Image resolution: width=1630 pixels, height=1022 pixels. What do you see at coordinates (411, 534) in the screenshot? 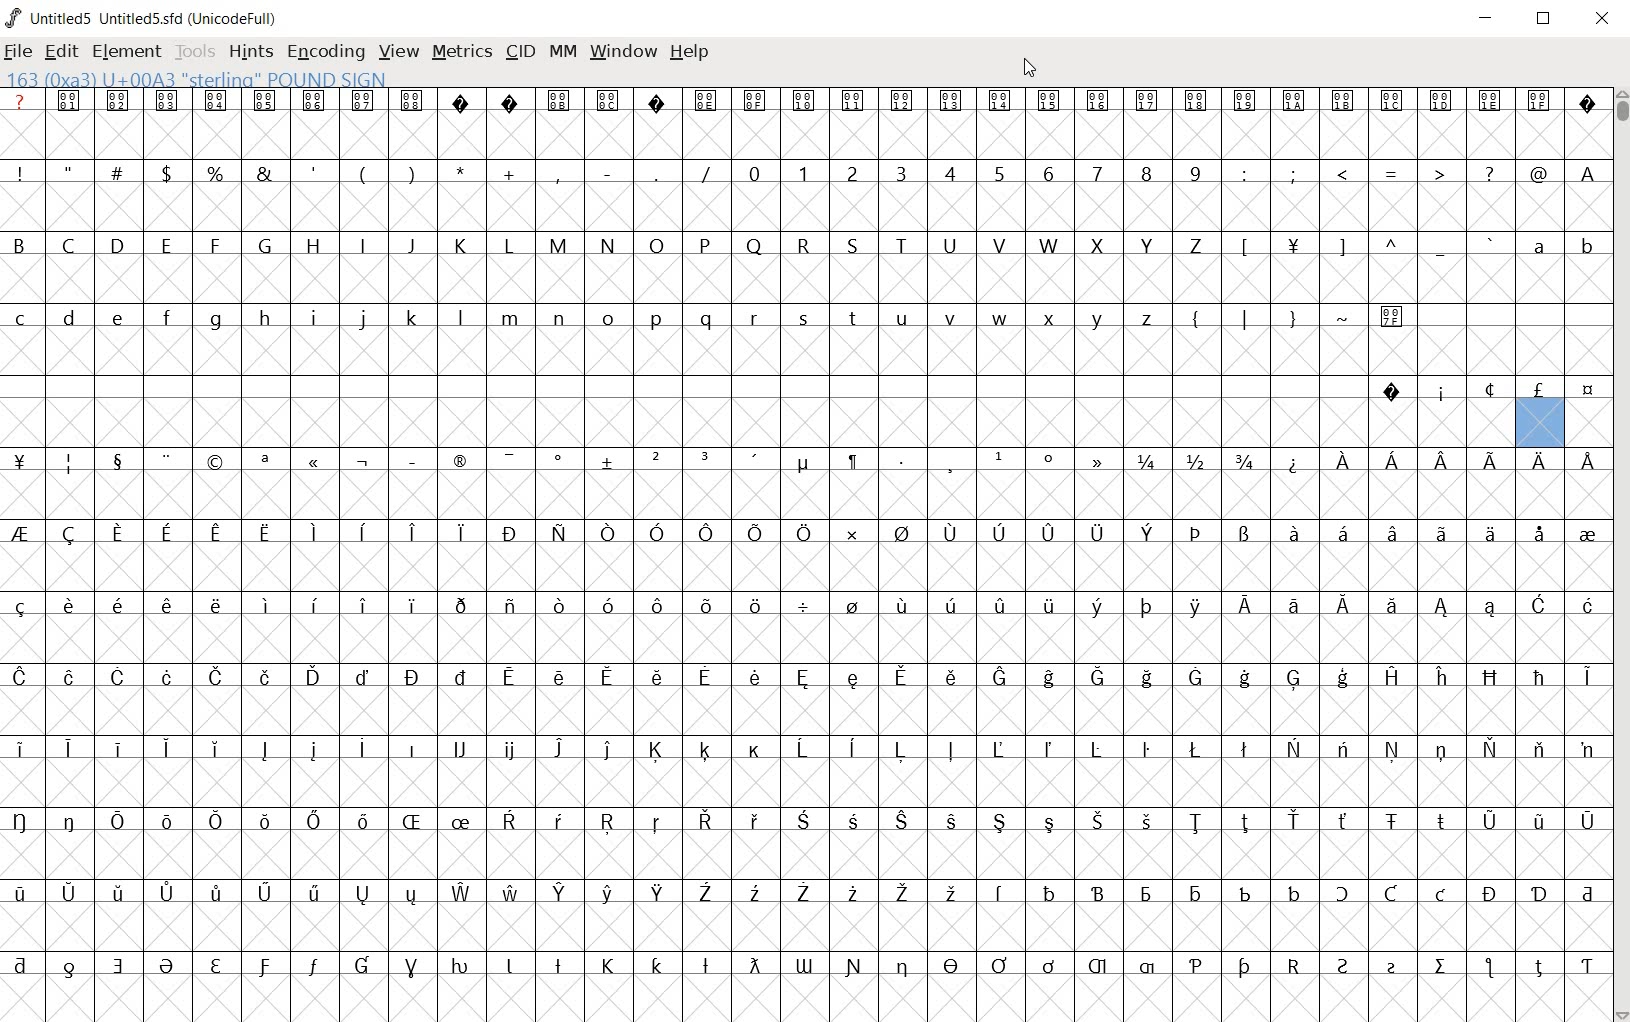
I see `Symbol` at bounding box center [411, 534].